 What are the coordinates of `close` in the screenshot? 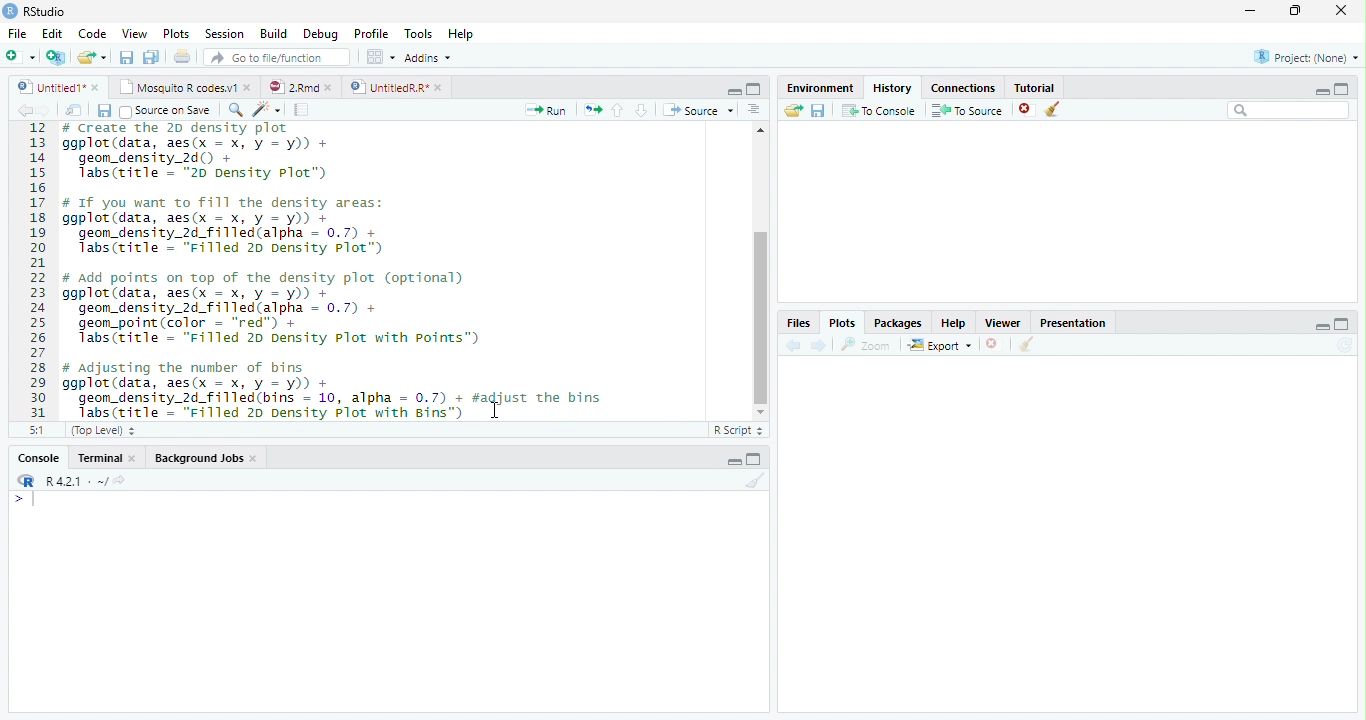 It's located at (993, 344).